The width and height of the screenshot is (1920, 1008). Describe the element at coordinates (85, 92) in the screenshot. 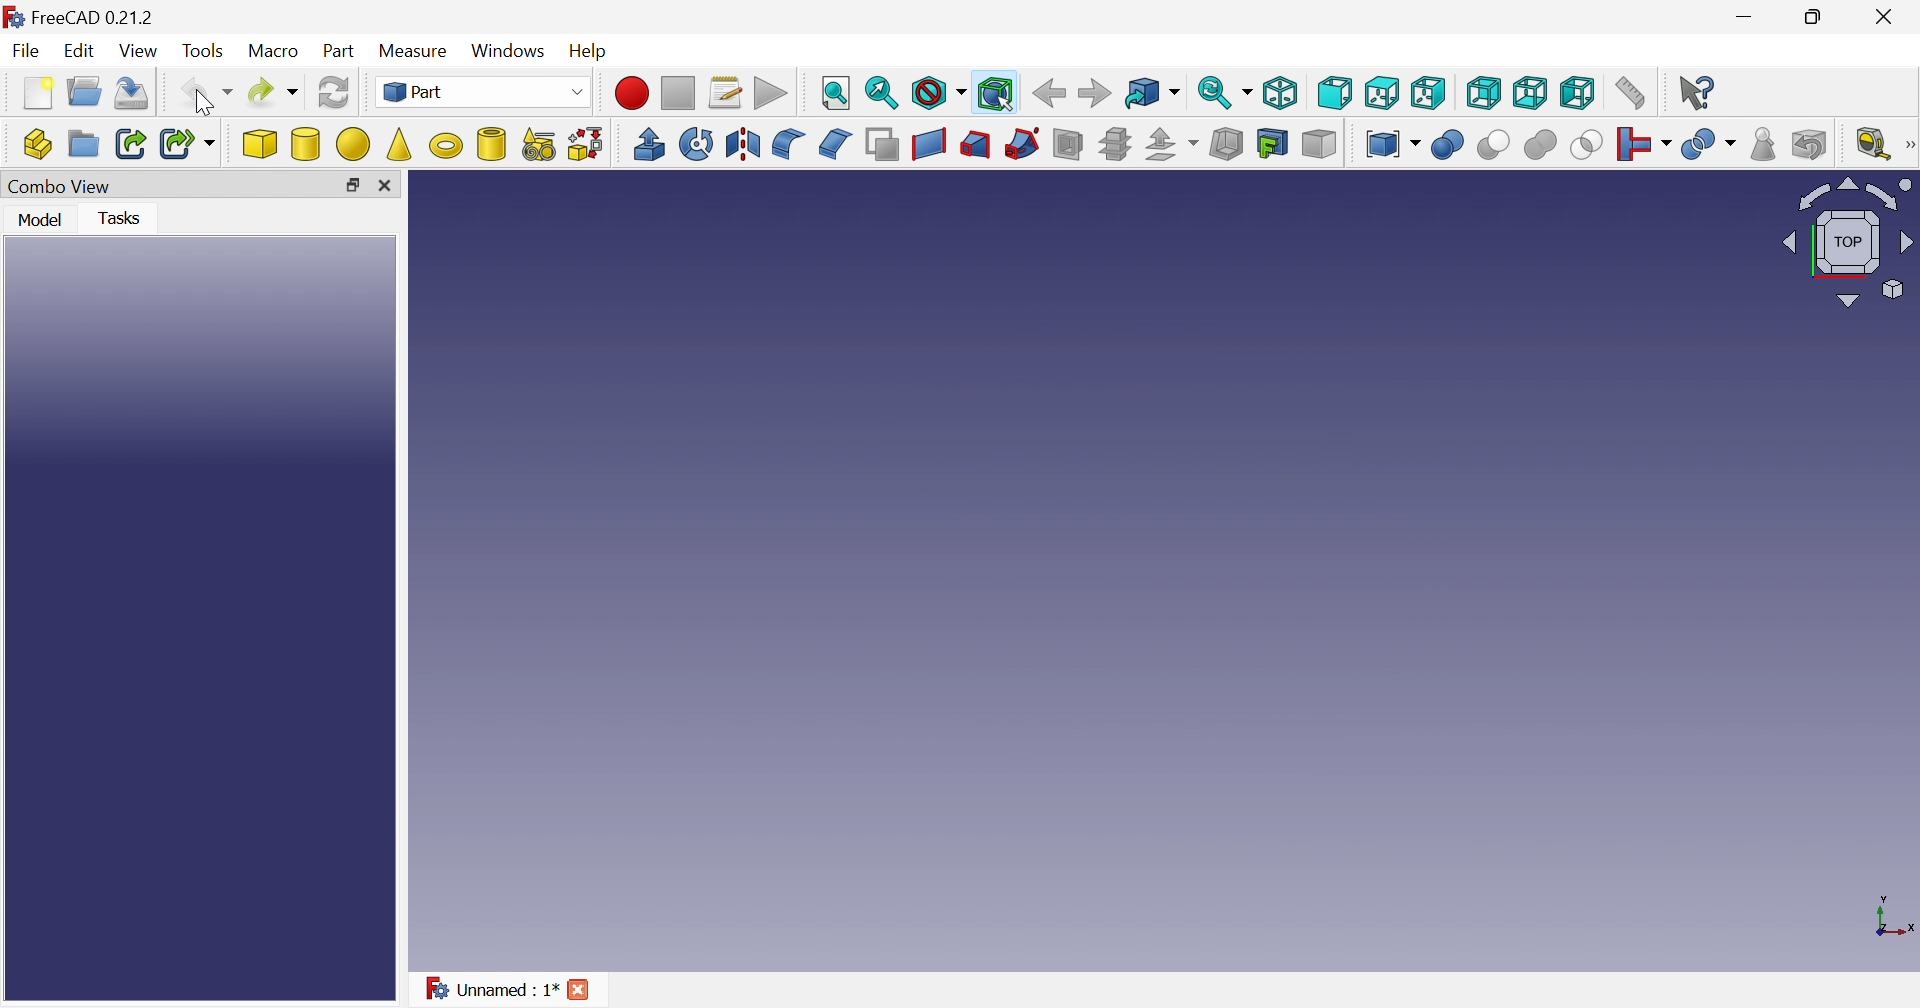

I see `Open` at that location.